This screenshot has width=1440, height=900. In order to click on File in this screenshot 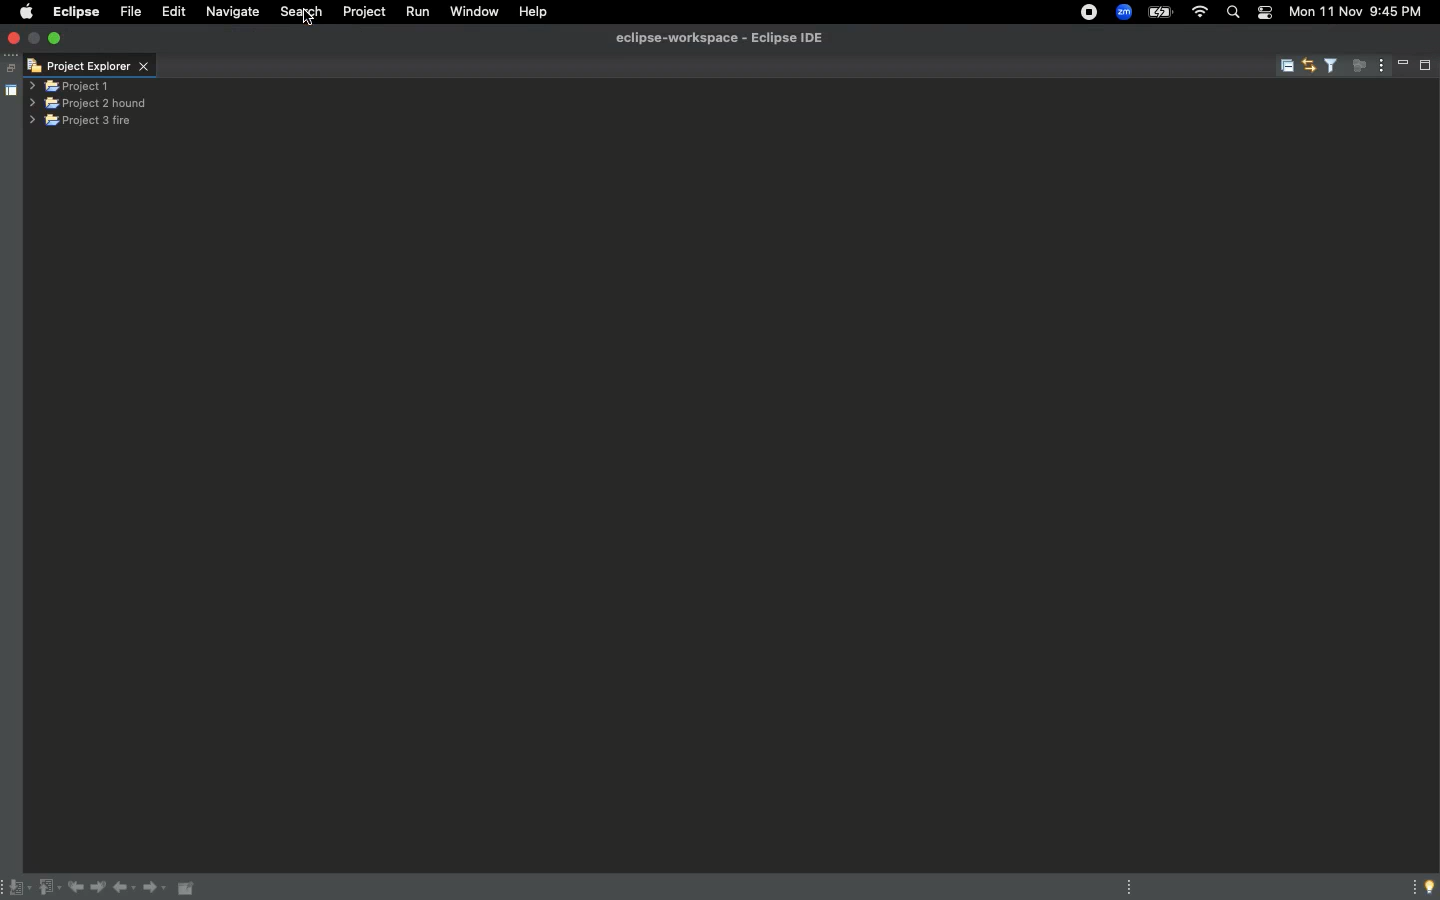, I will do `click(133, 12)`.